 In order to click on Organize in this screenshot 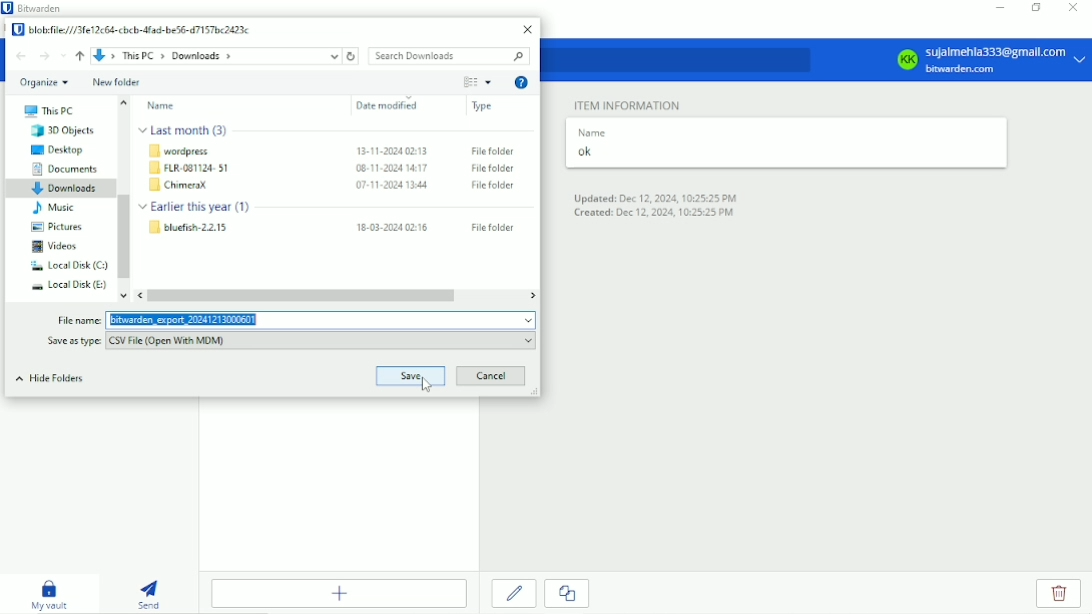, I will do `click(45, 83)`.